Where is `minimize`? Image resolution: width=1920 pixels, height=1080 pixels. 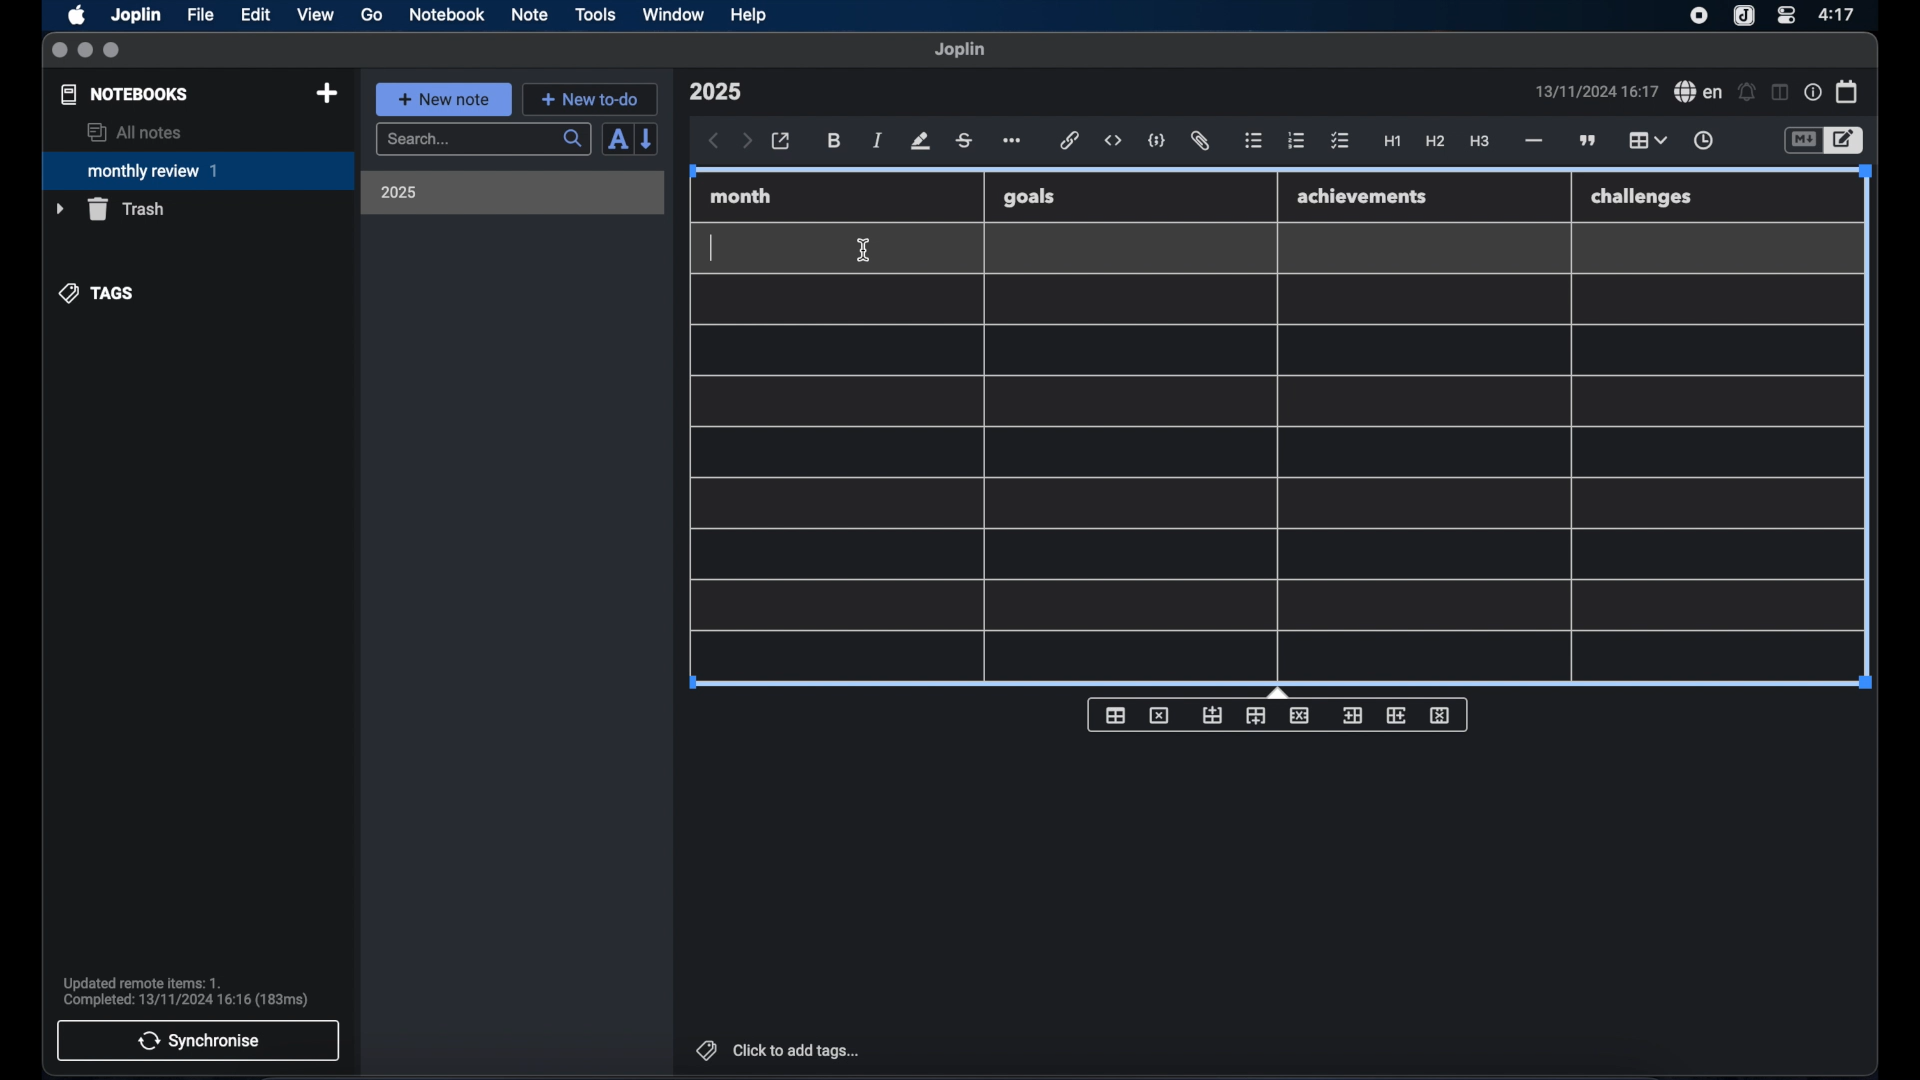 minimize is located at coordinates (85, 51).